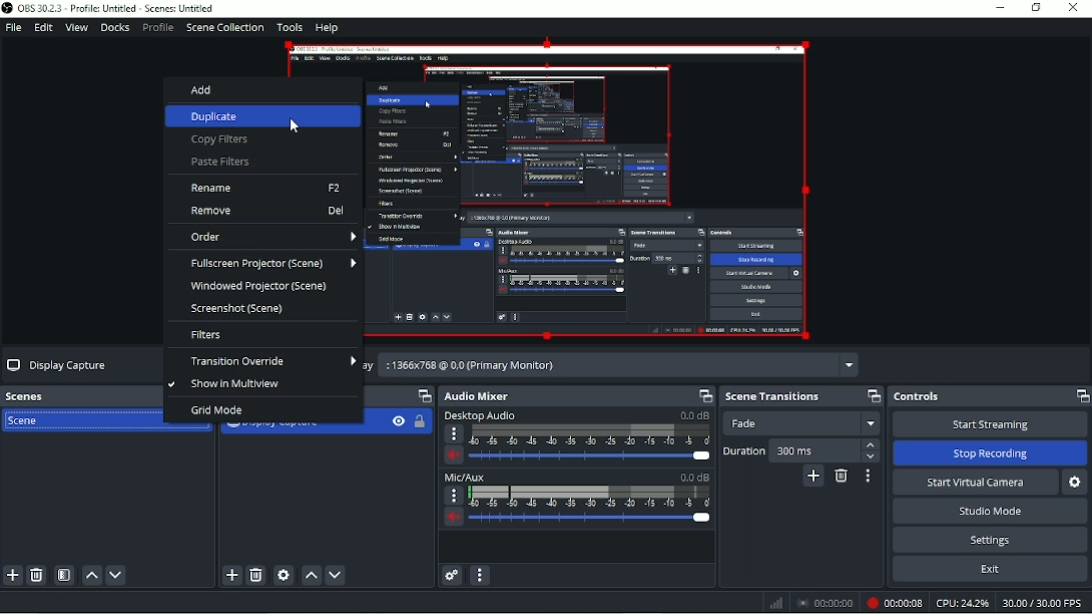 This screenshot has height=614, width=1092. Describe the element at coordinates (14, 28) in the screenshot. I see `File` at that location.